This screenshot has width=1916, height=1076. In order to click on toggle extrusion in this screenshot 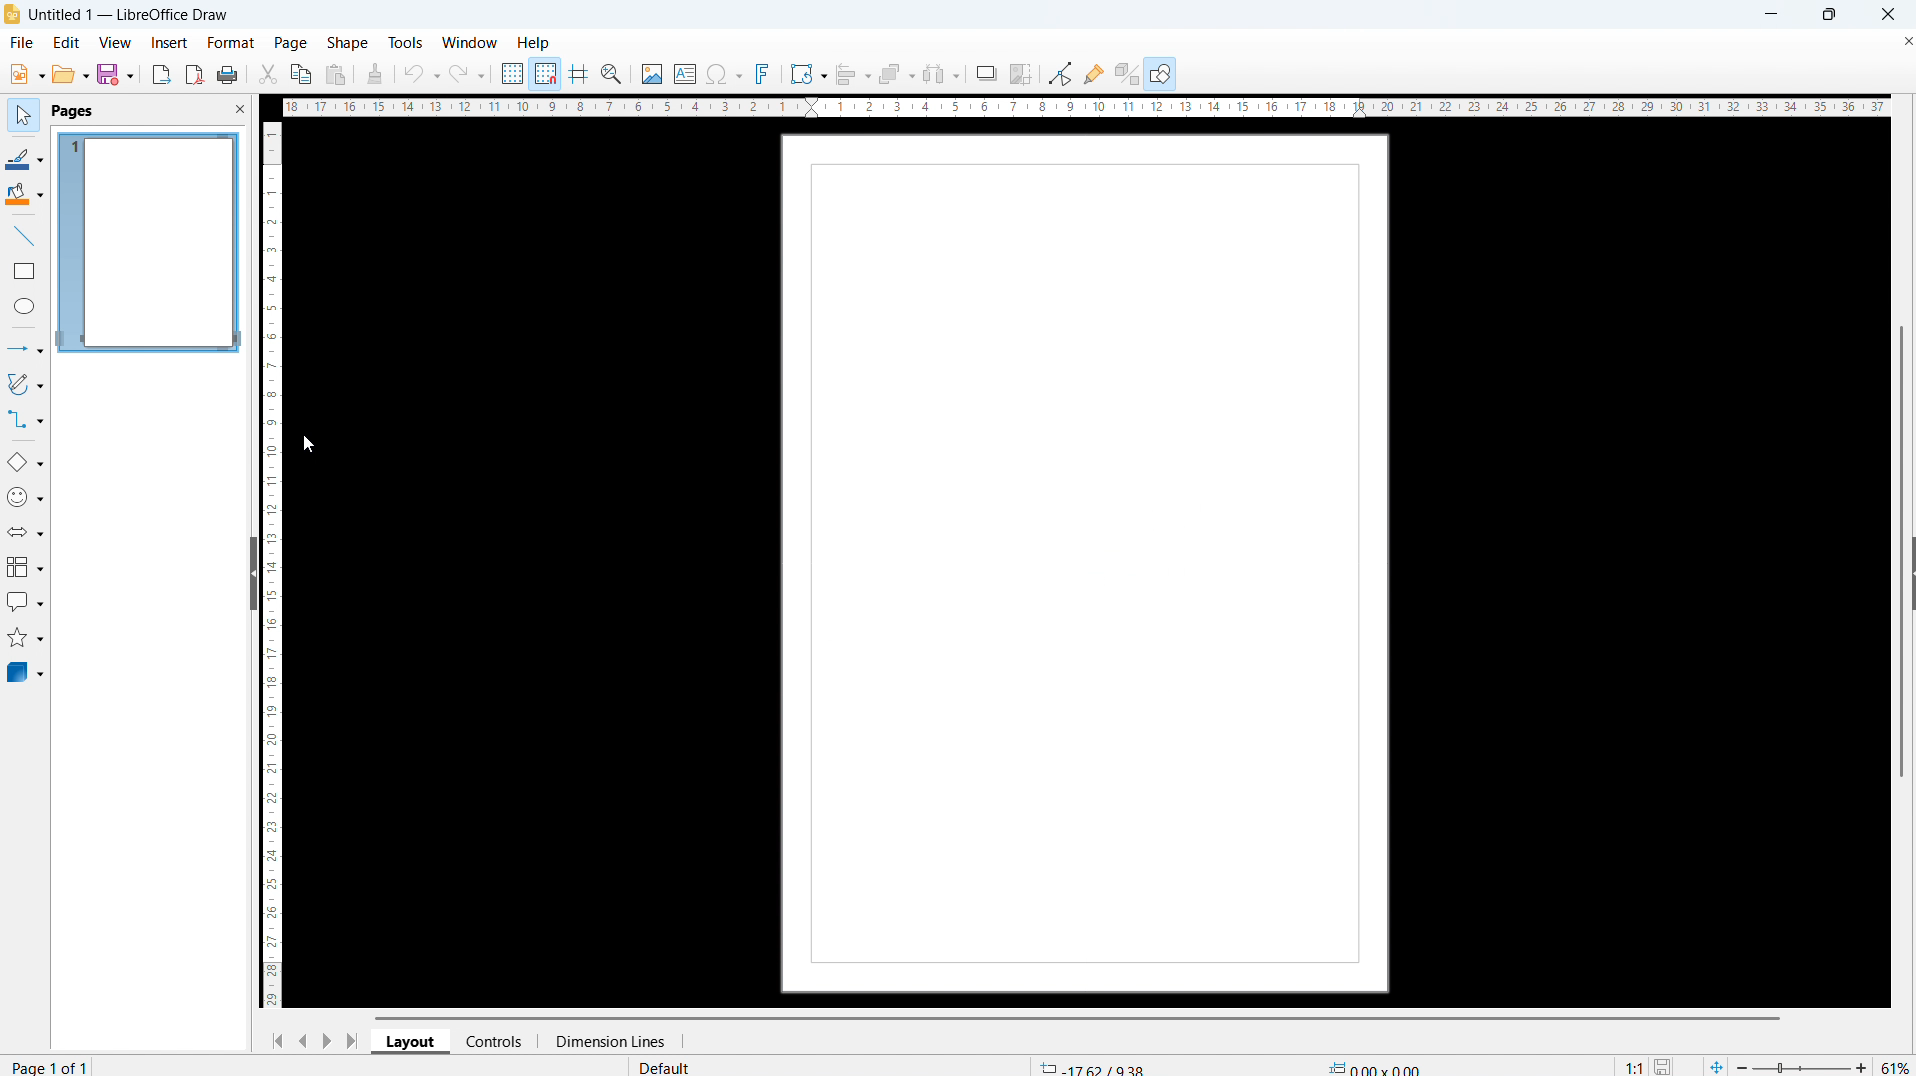, I will do `click(1127, 73)`.